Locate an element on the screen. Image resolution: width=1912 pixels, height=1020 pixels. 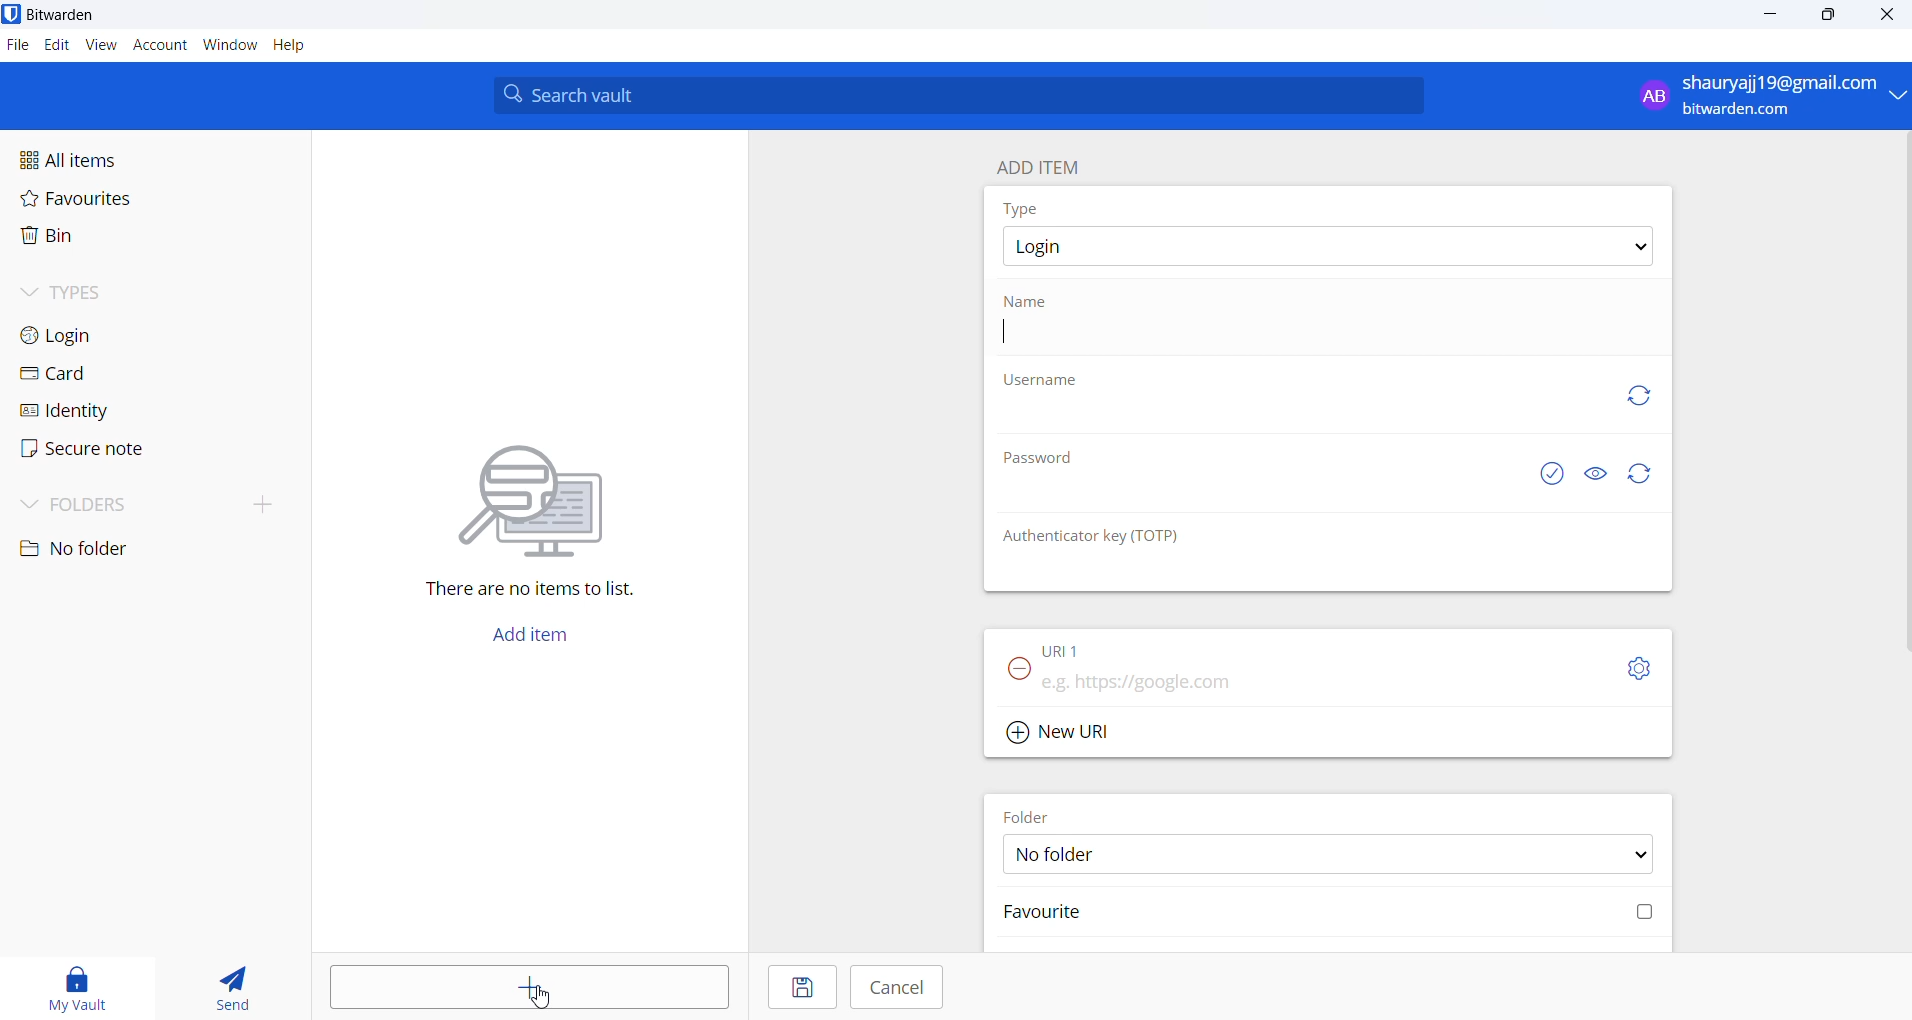
URL 1 is located at coordinates (1065, 649).